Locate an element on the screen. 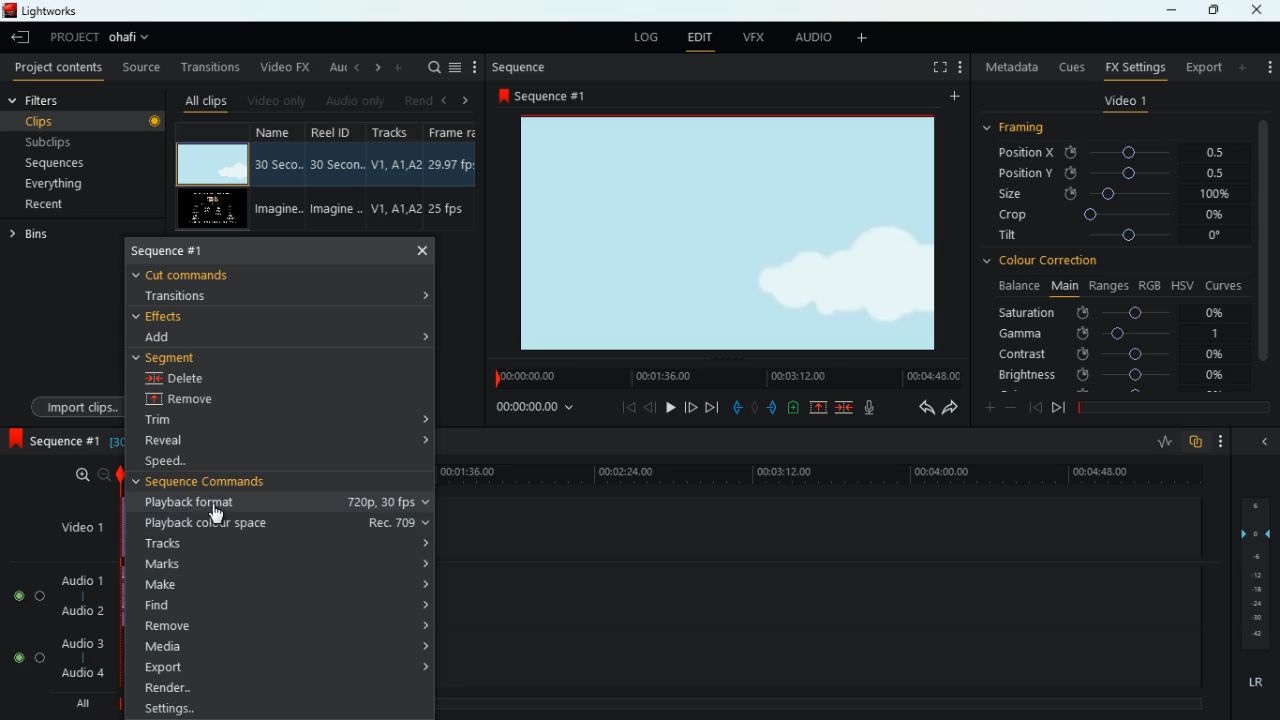 The image size is (1280, 720). import clips is located at coordinates (74, 405).